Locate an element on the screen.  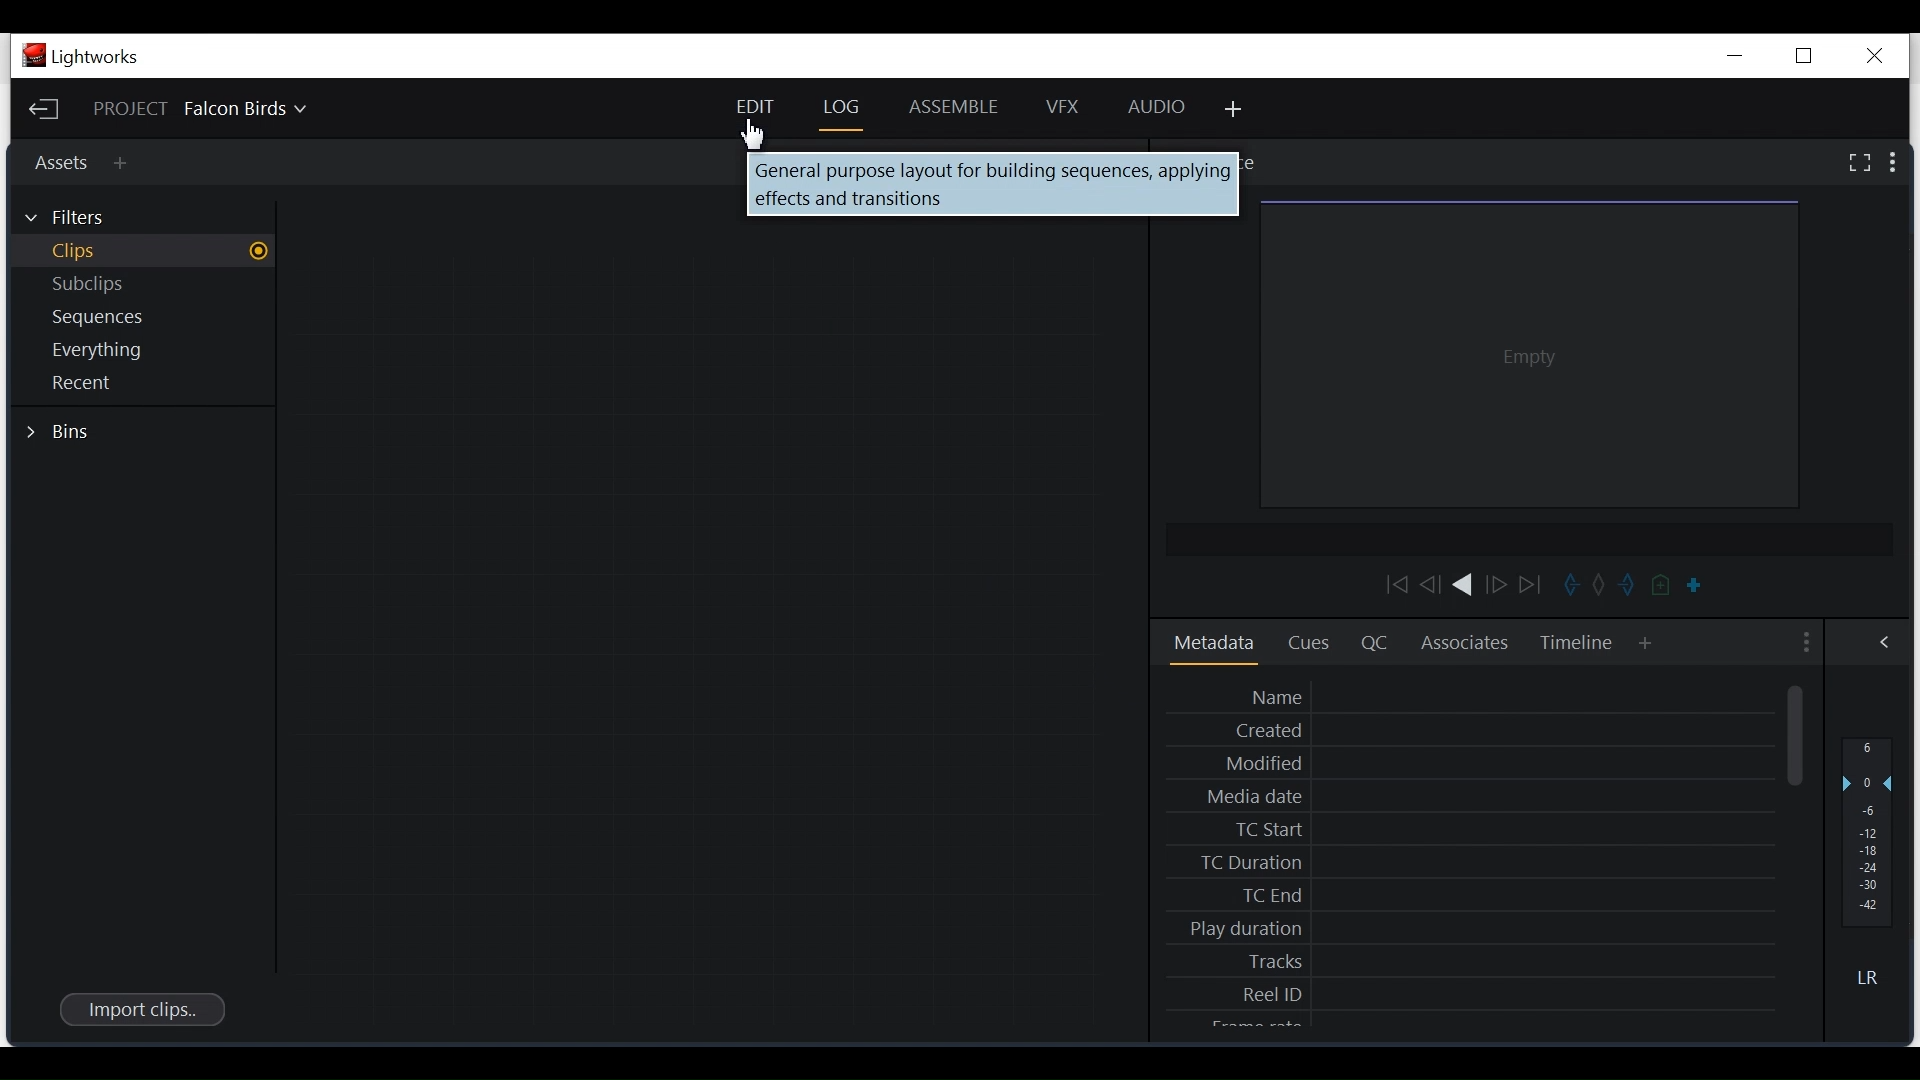
Modified is located at coordinates (1479, 762).